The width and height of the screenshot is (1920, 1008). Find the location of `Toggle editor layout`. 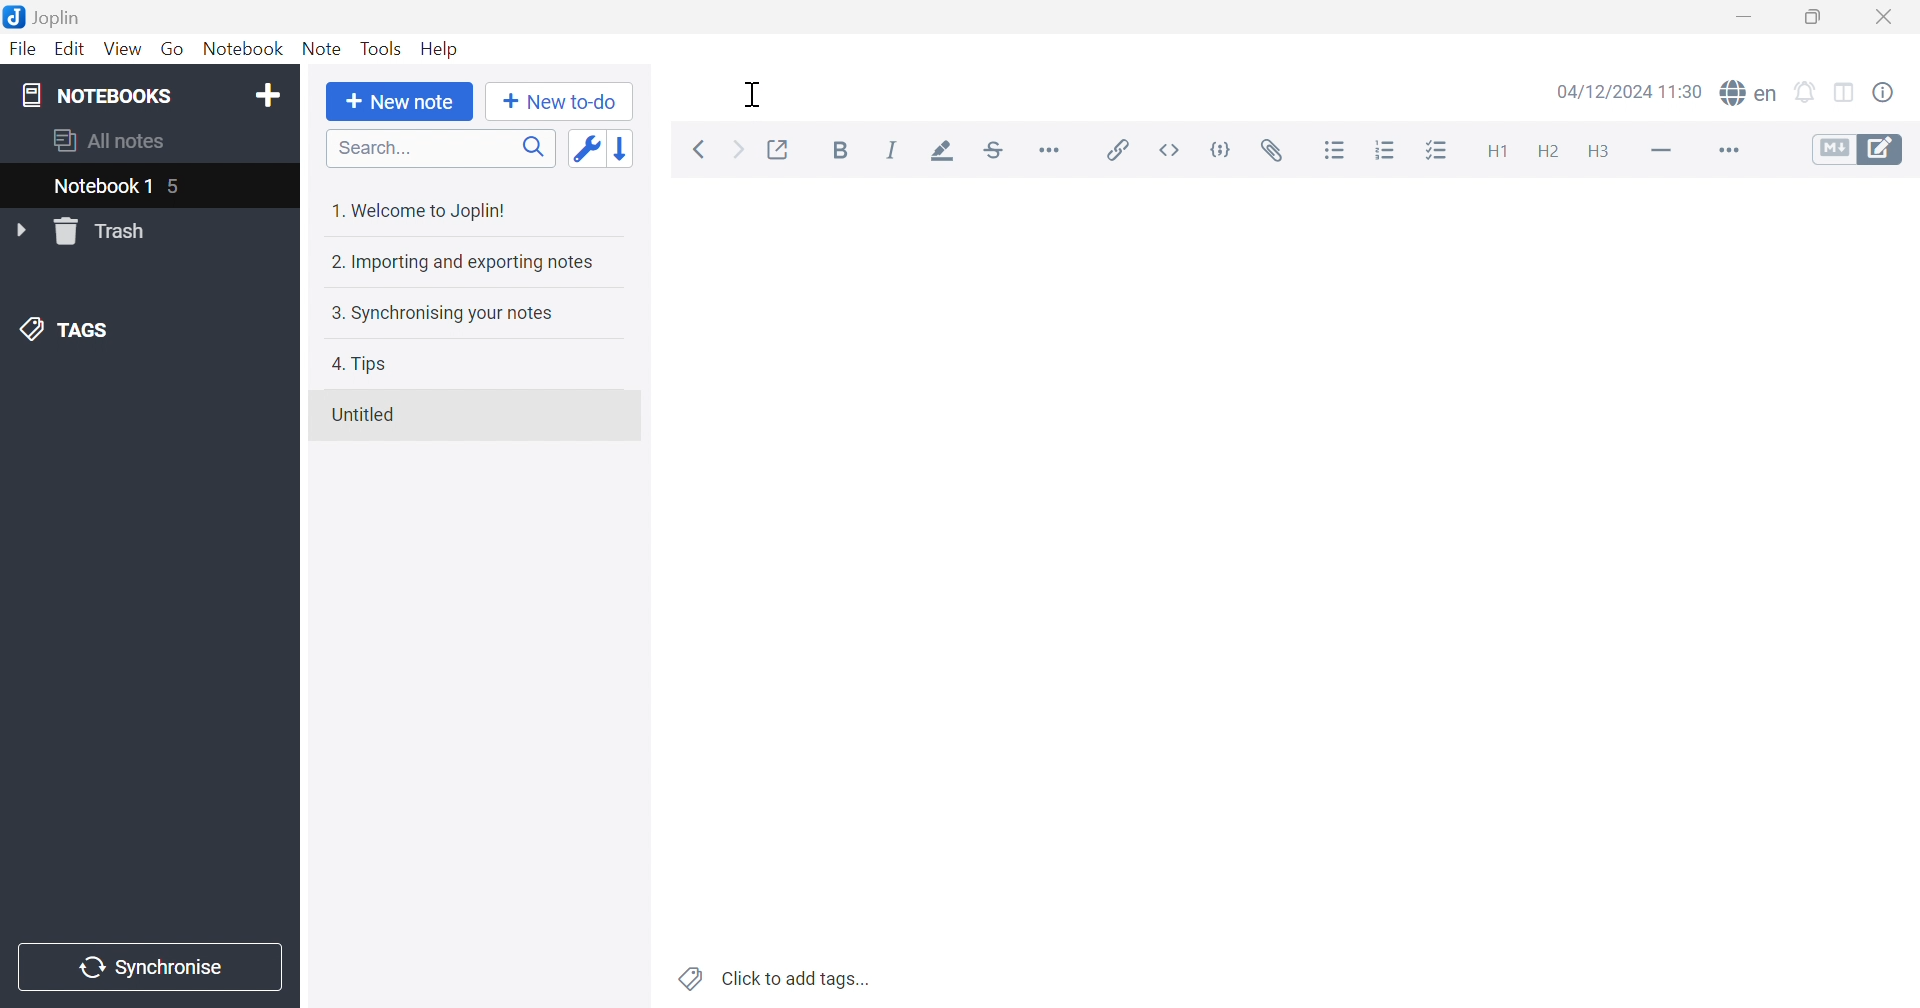

Toggle editor layout is located at coordinates (1846, 94).